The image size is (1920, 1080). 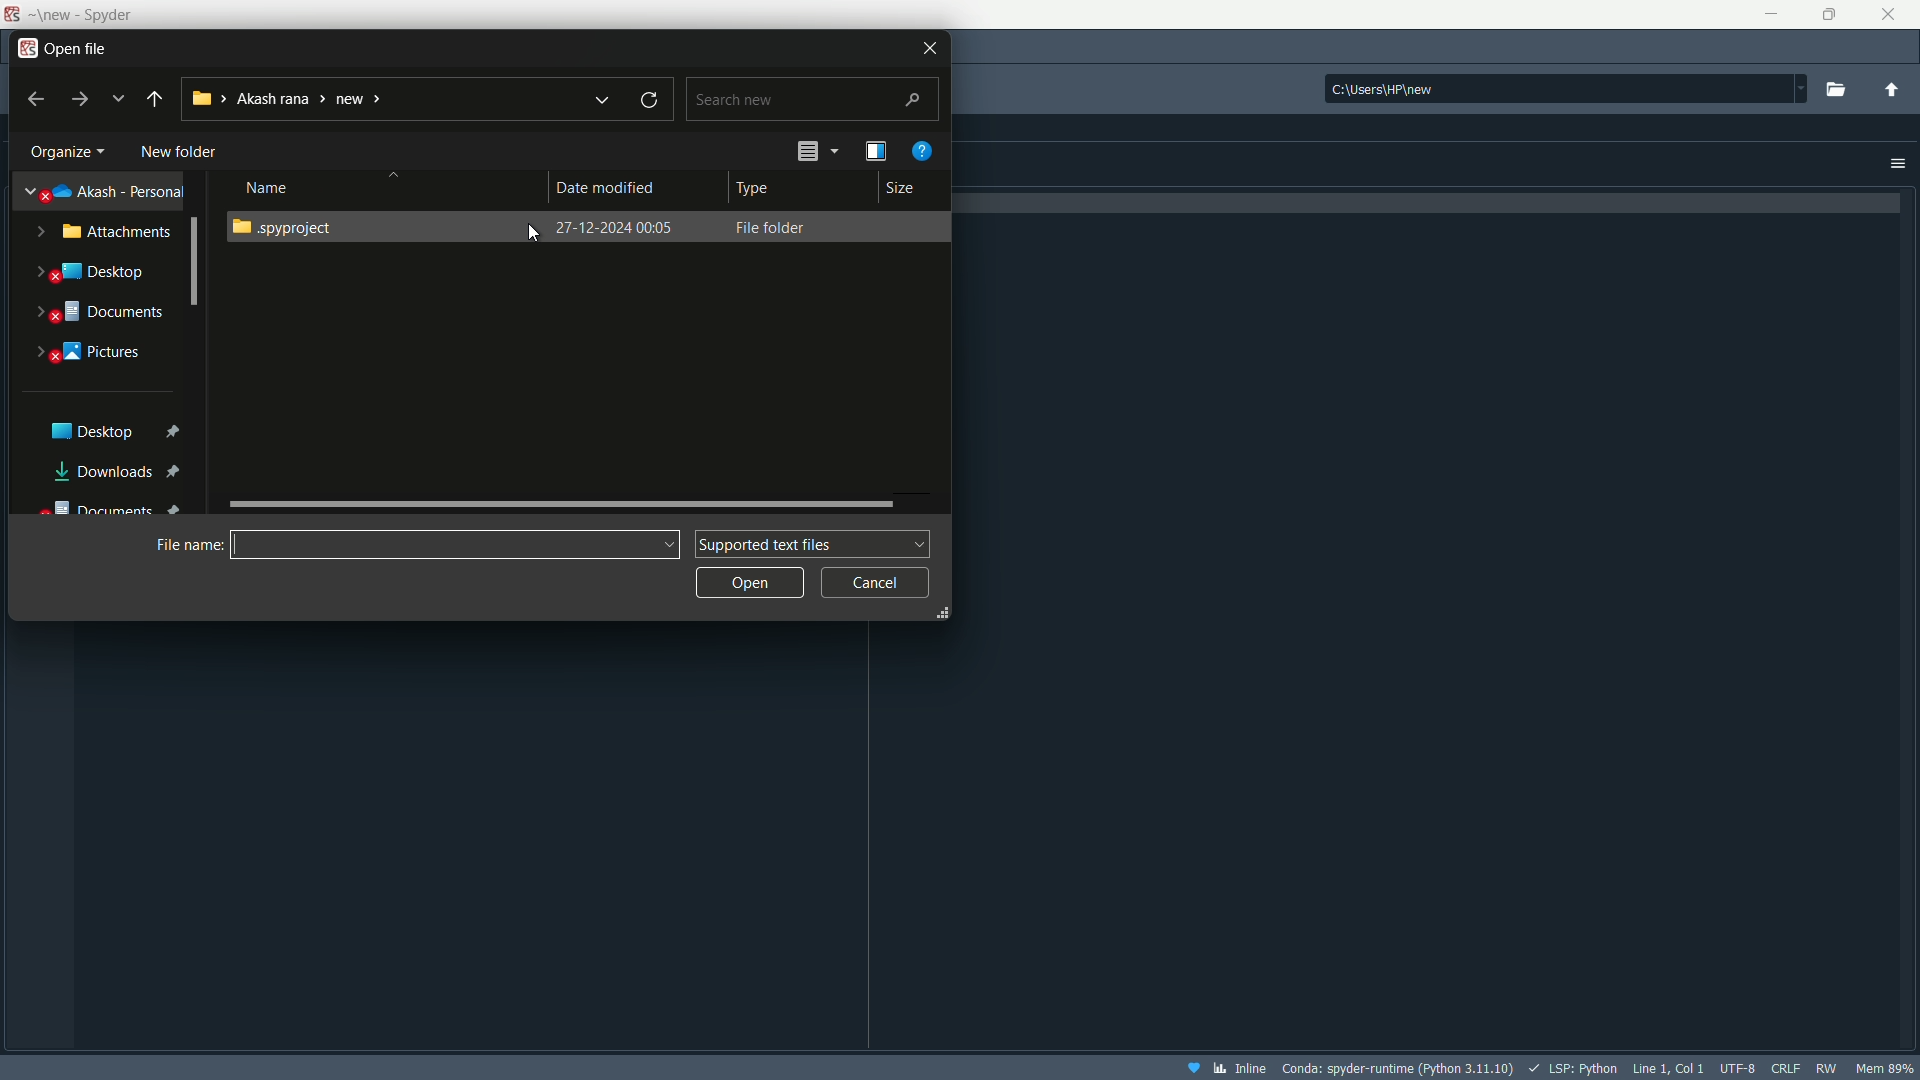 What do you see at coordinates (1838, 90) in the screenshot?
I see `browse a working directory` at bounding box center [1838, 90].